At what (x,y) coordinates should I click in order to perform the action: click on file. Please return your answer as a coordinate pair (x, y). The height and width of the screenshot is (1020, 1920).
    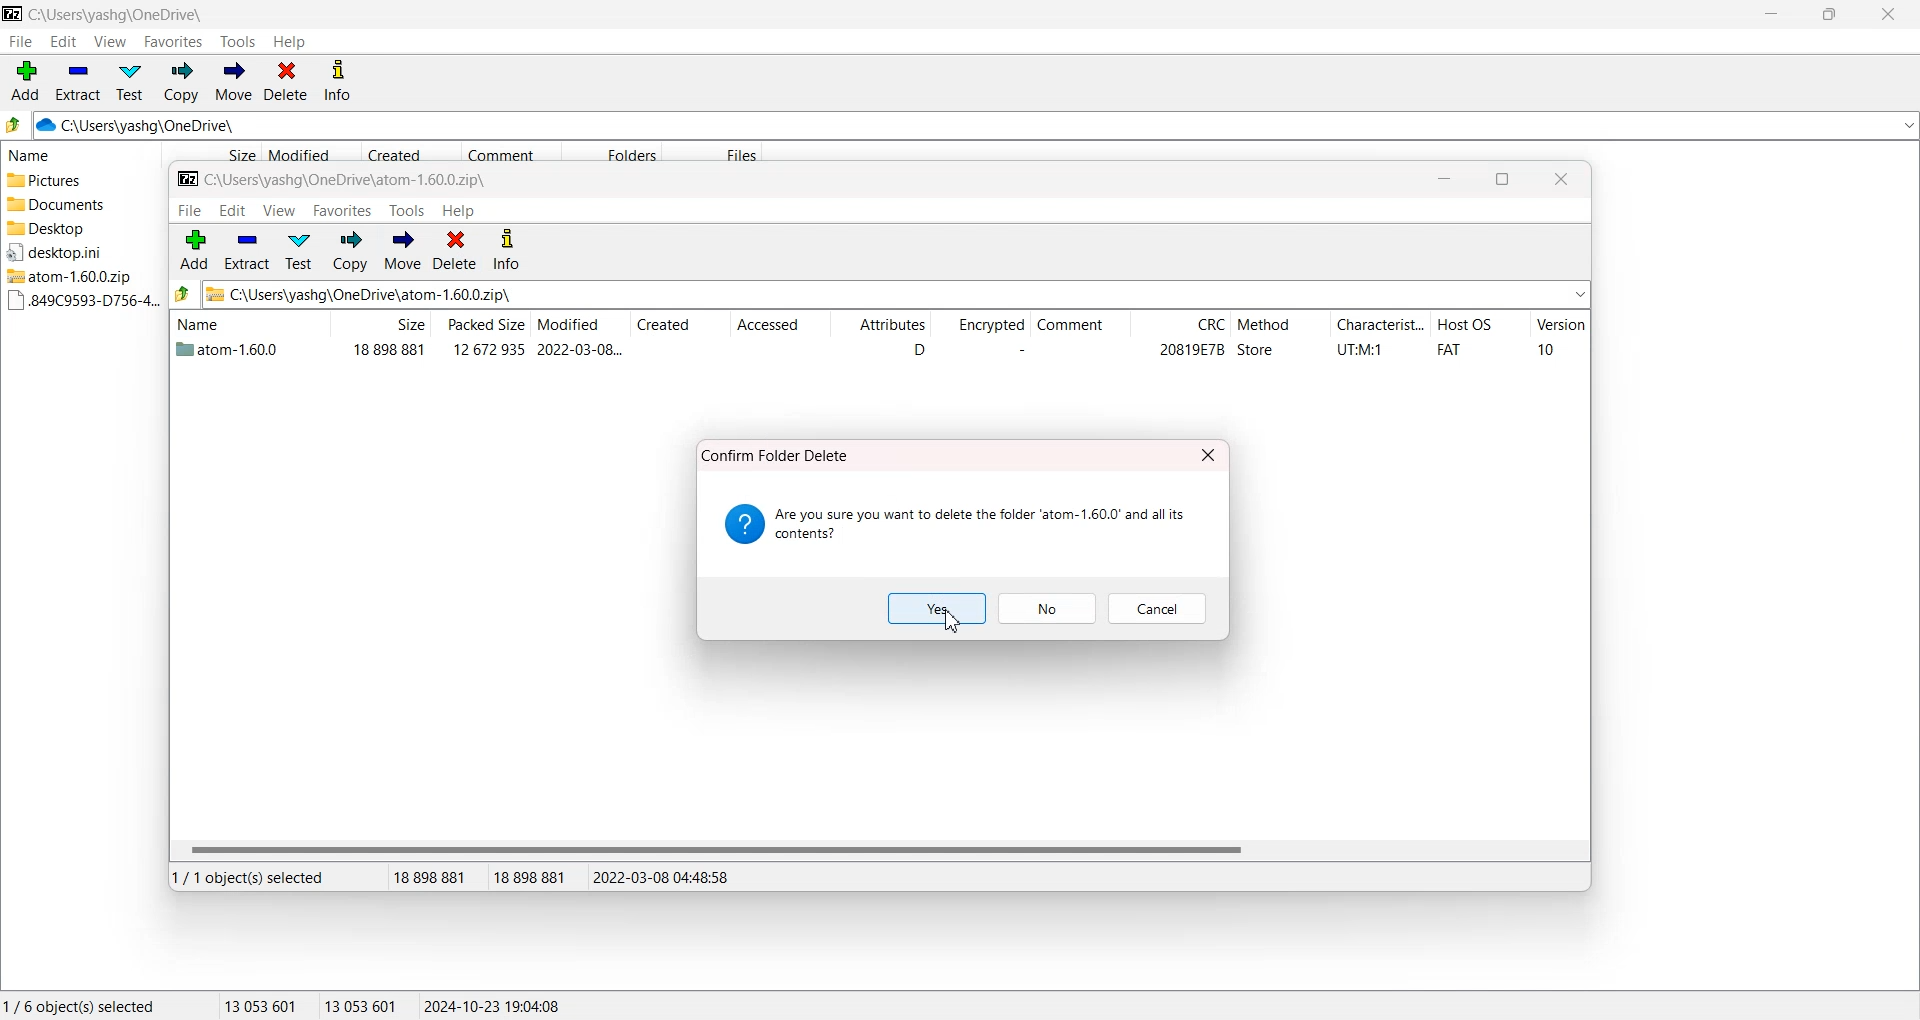
    Looking at the image, I should click on (189, 211).